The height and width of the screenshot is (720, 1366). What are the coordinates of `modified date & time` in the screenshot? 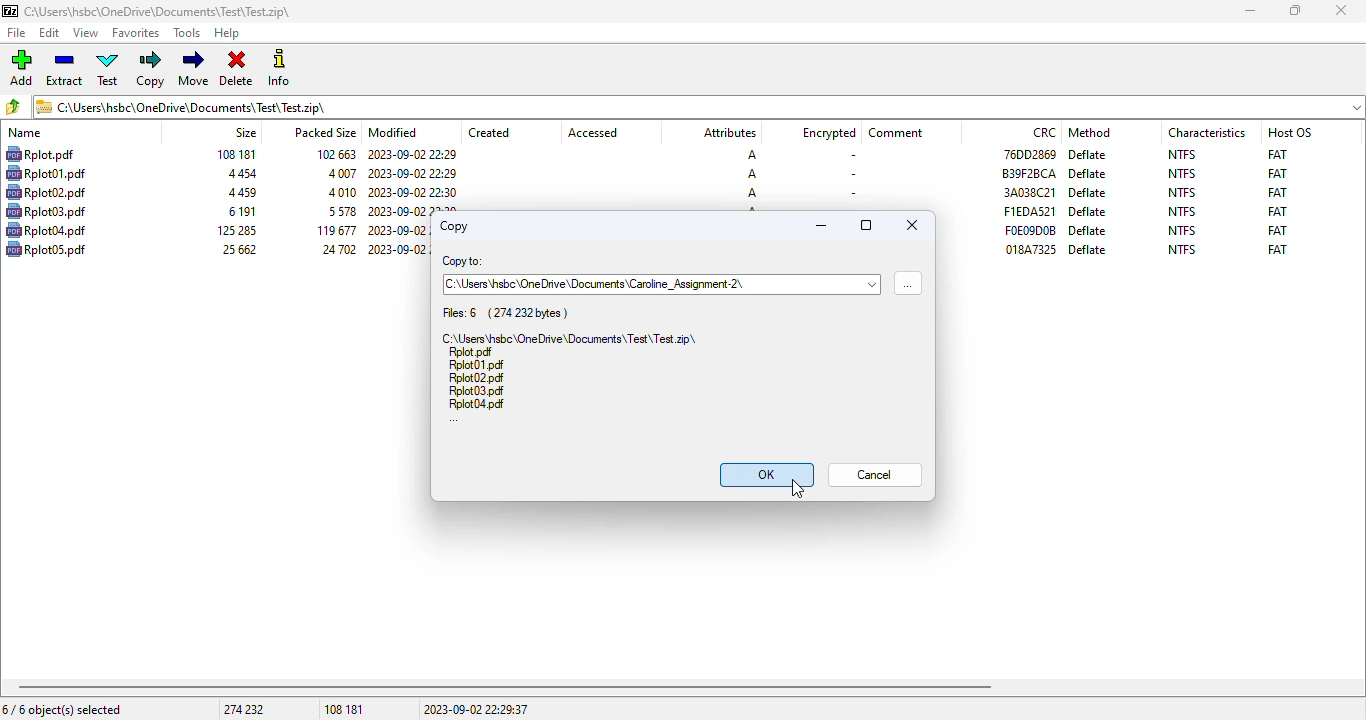 It's located at (414, 209).